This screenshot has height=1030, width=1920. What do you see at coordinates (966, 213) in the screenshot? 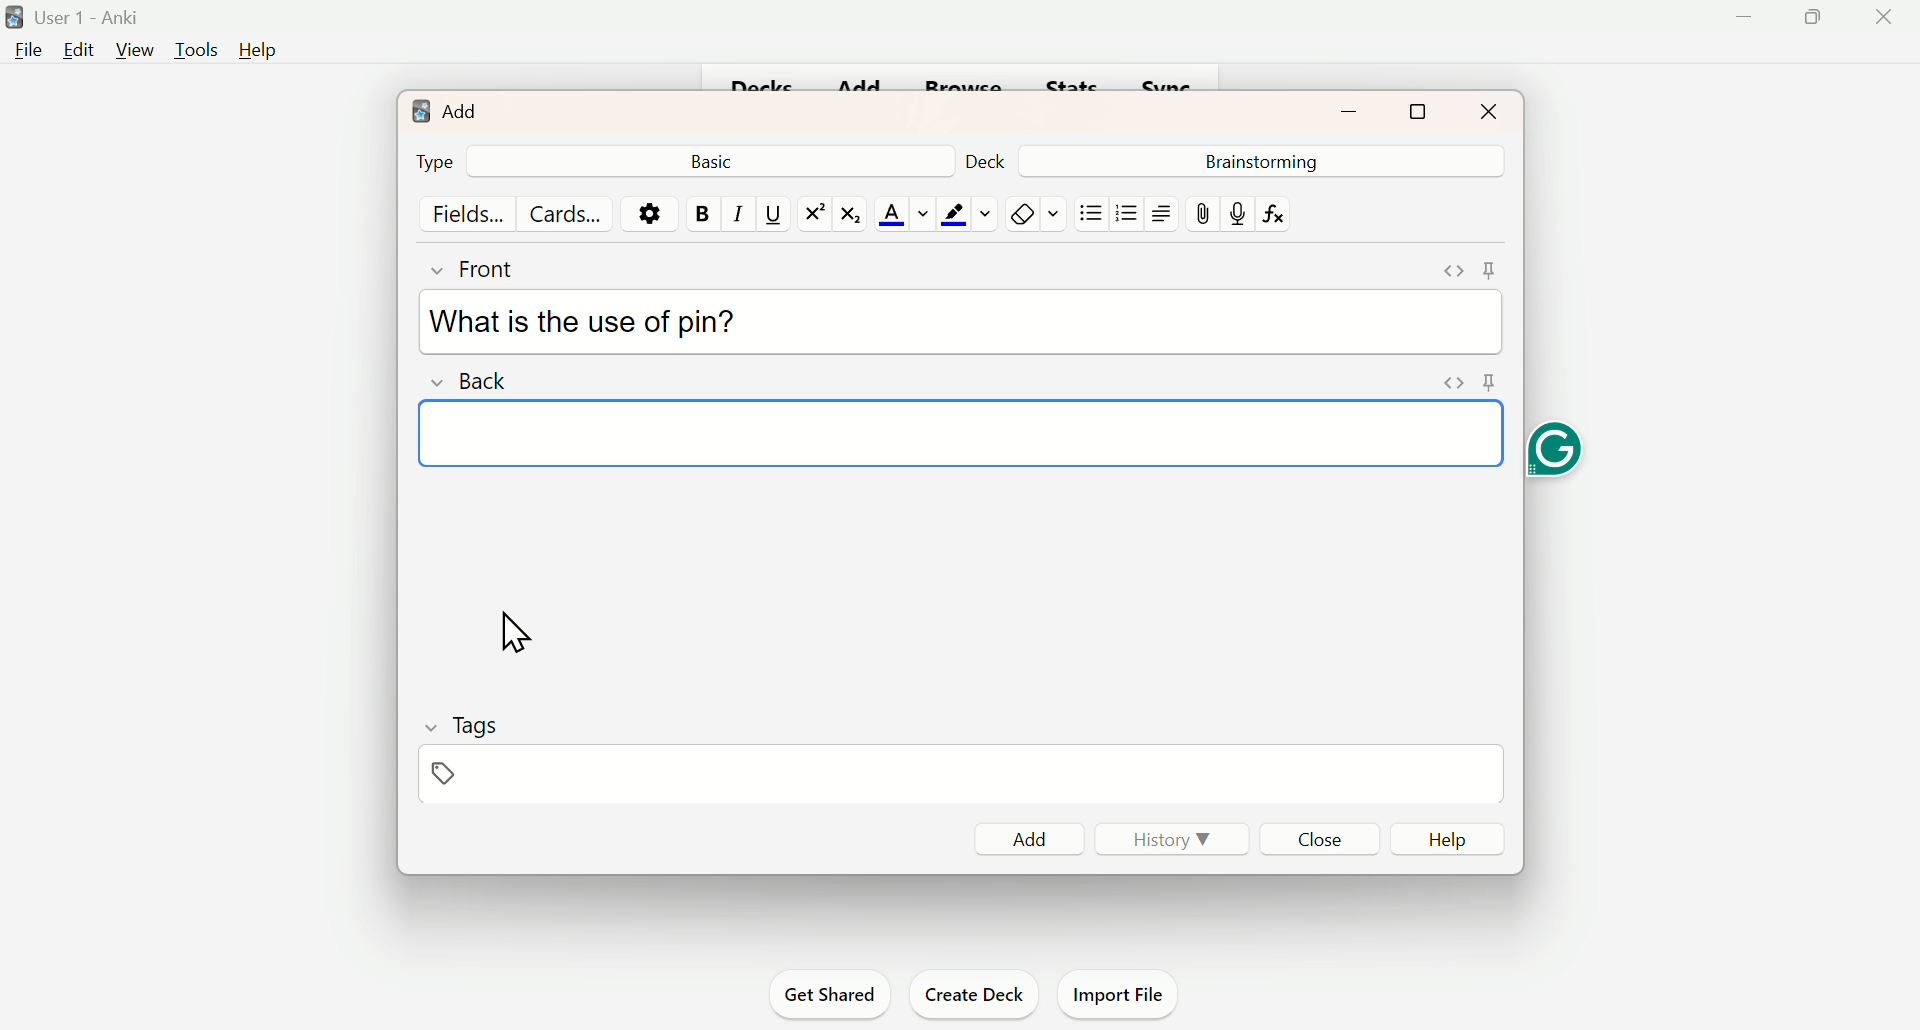
I see `Color` at bounding box center [966, 213].